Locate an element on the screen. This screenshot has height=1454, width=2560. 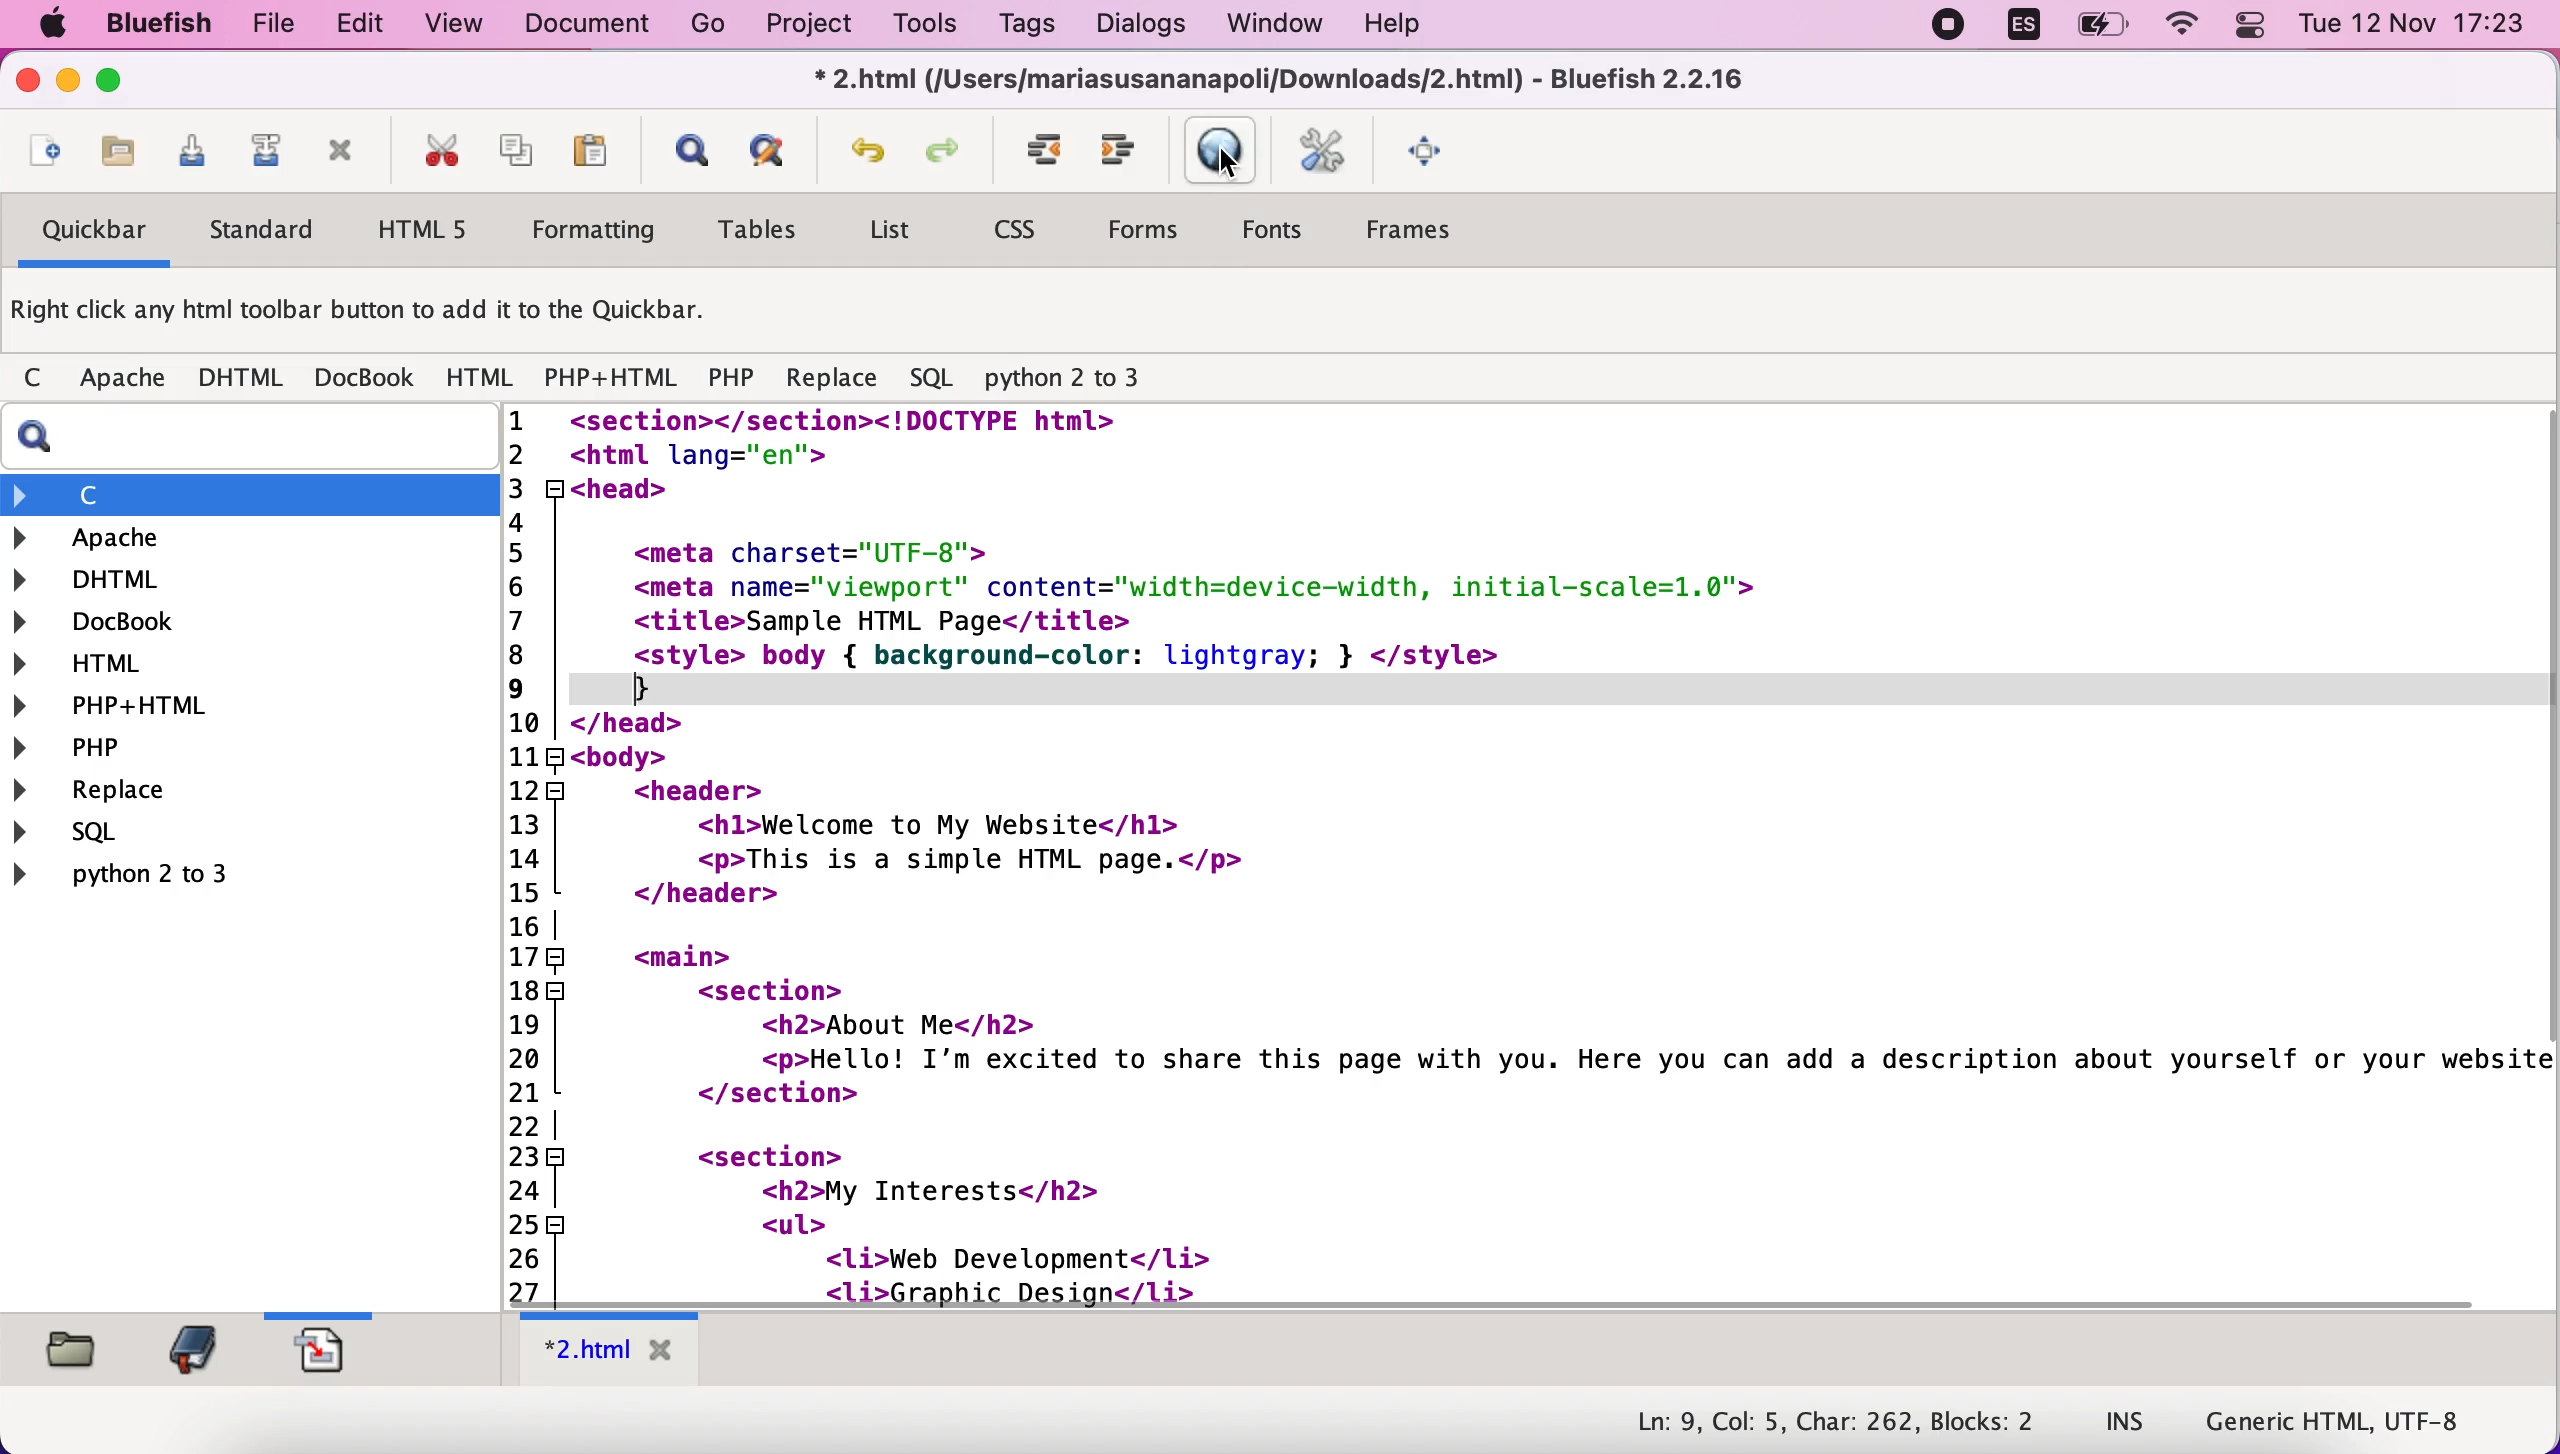
save current file is located at coordinates (195, 151).